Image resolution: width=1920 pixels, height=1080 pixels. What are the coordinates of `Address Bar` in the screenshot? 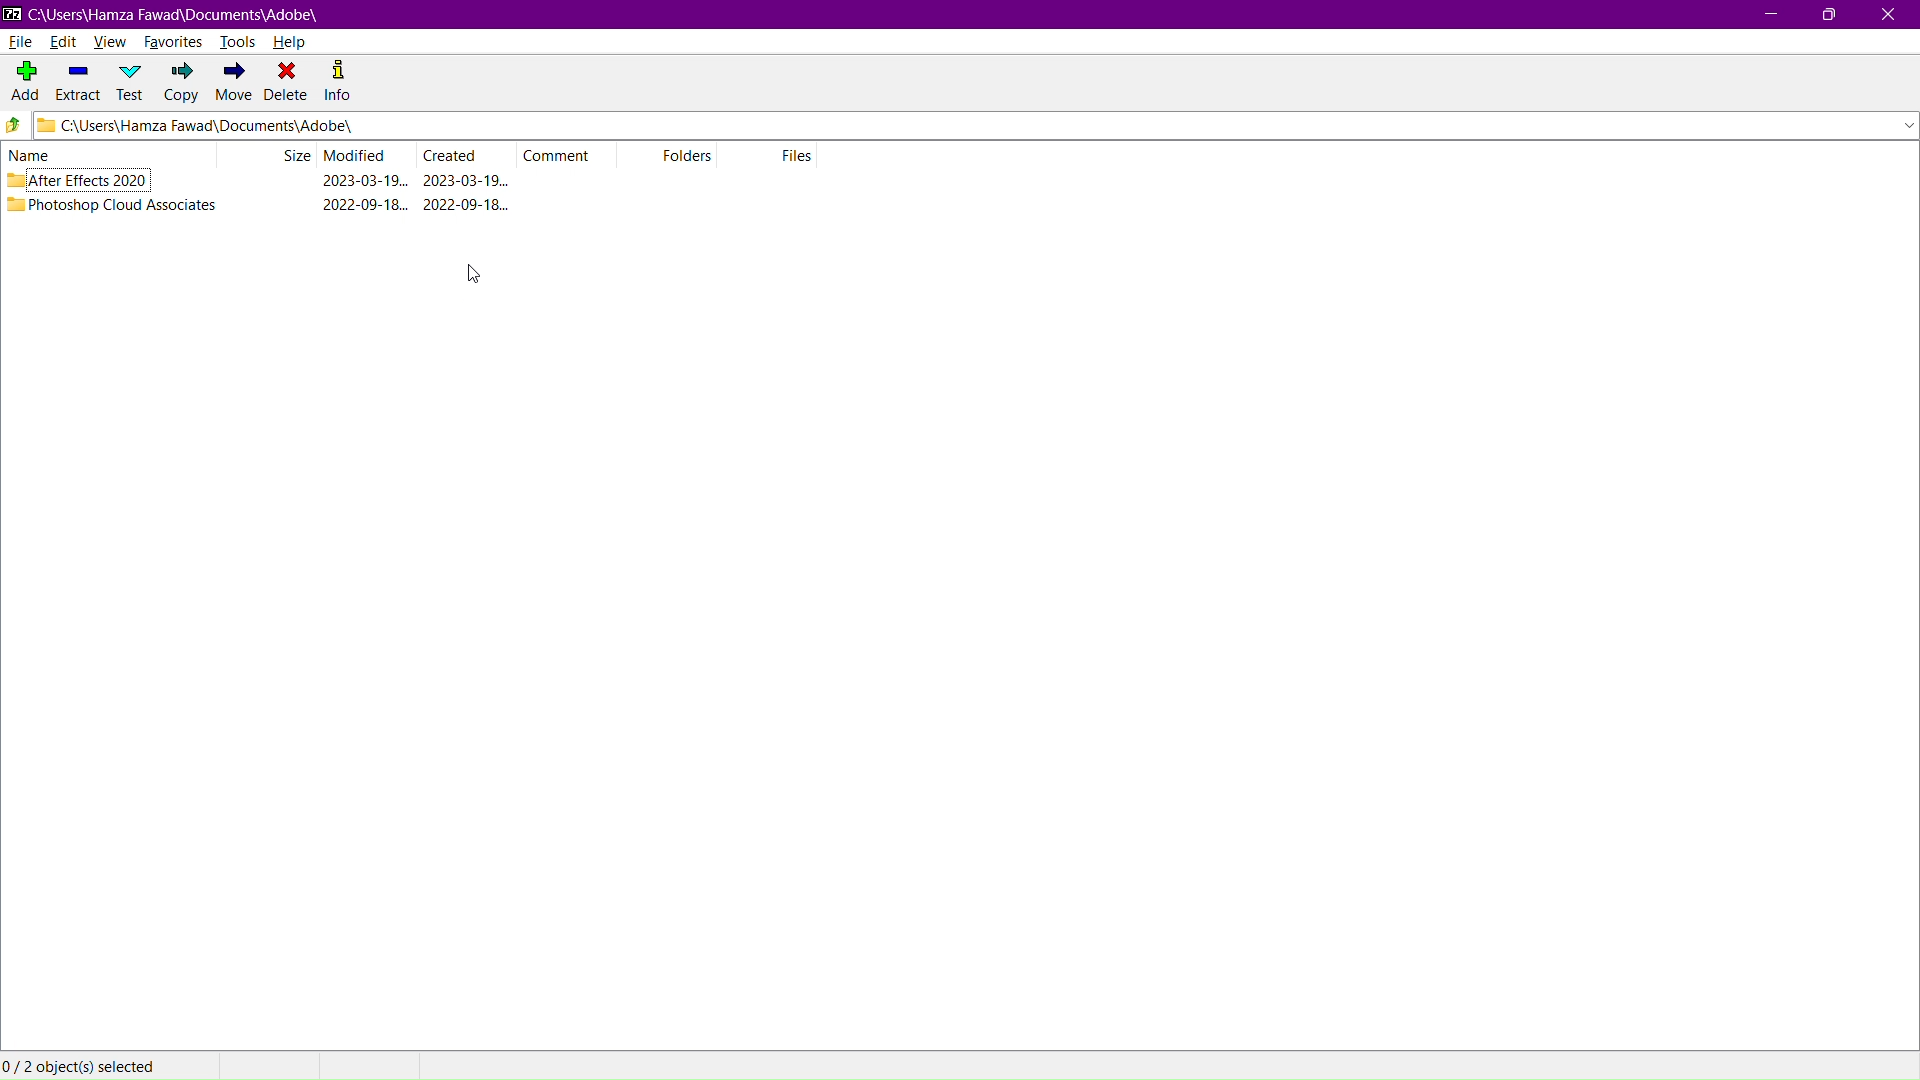 It's located at (974, 127).